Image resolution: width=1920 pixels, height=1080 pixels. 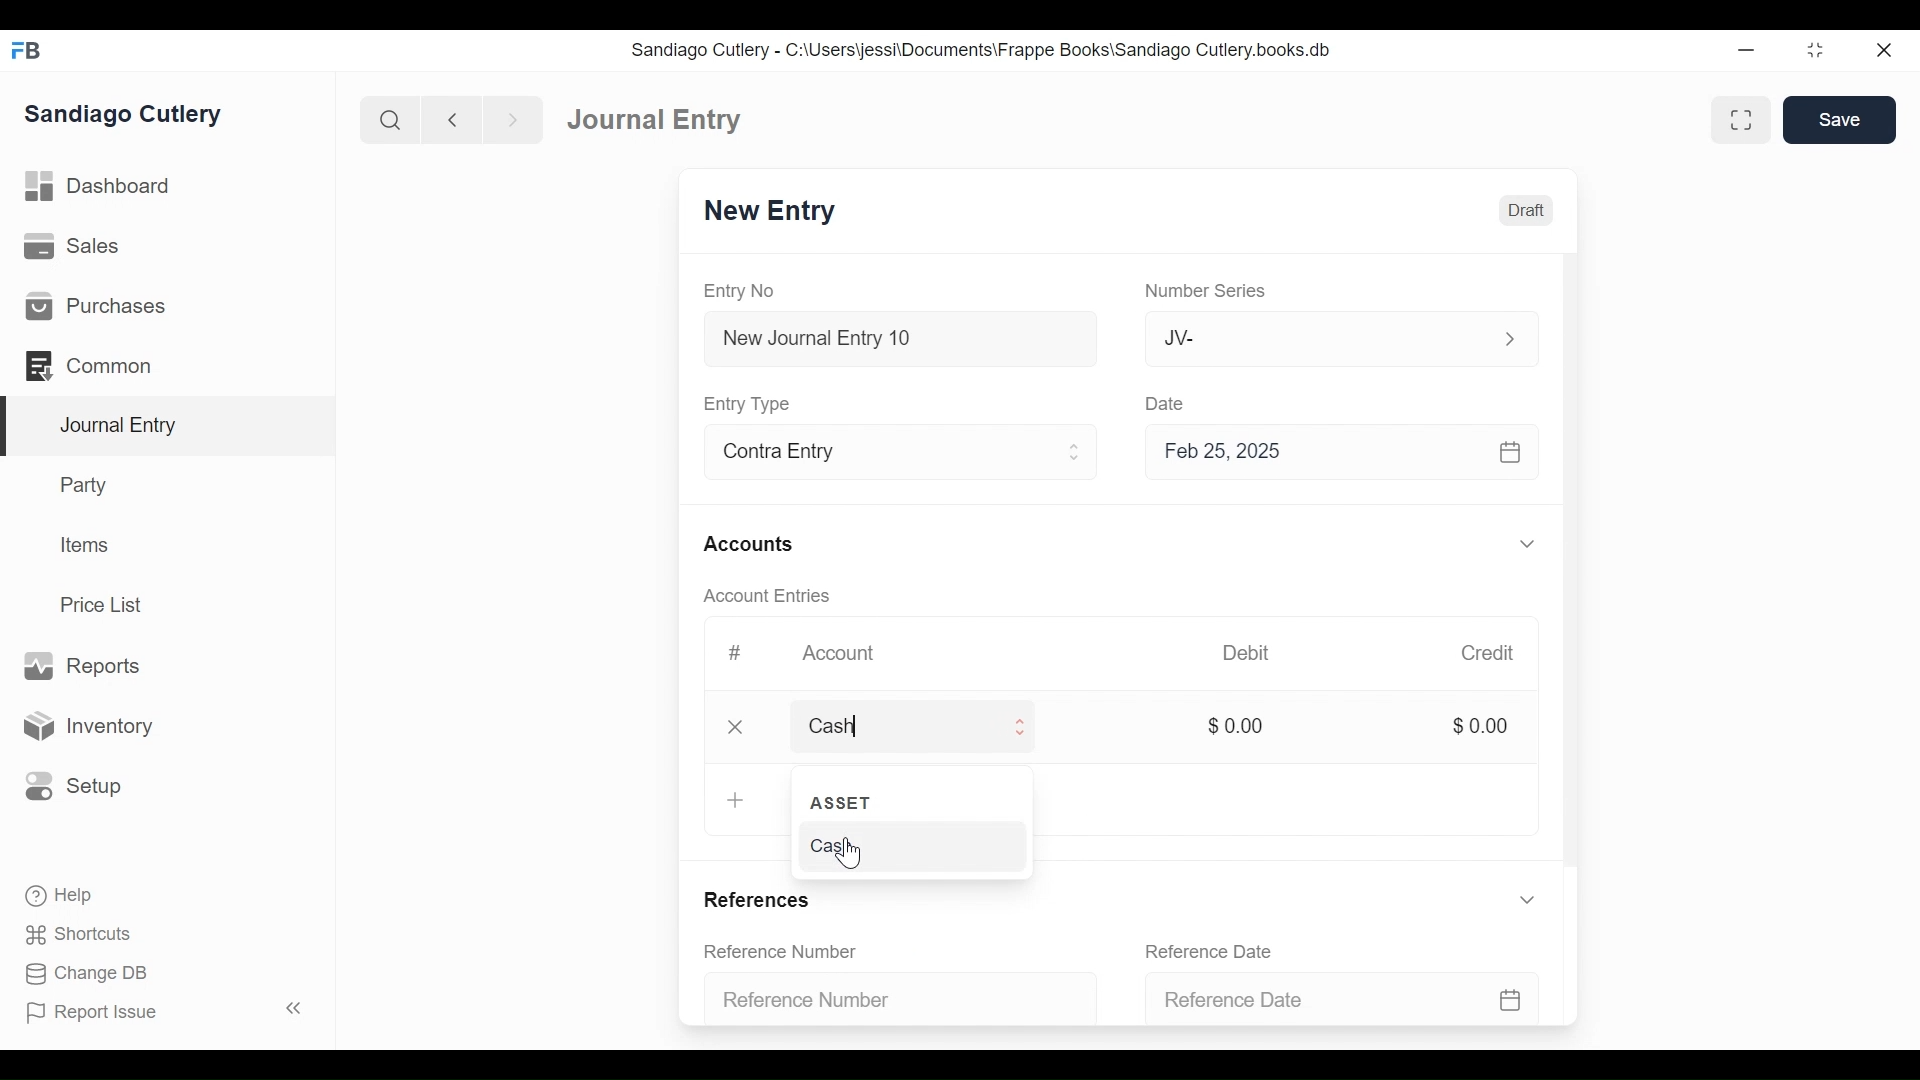 What do you see at coordinates (745, 290) in the screenshot?
I see `Entry No` at bounding box center [745, 290].